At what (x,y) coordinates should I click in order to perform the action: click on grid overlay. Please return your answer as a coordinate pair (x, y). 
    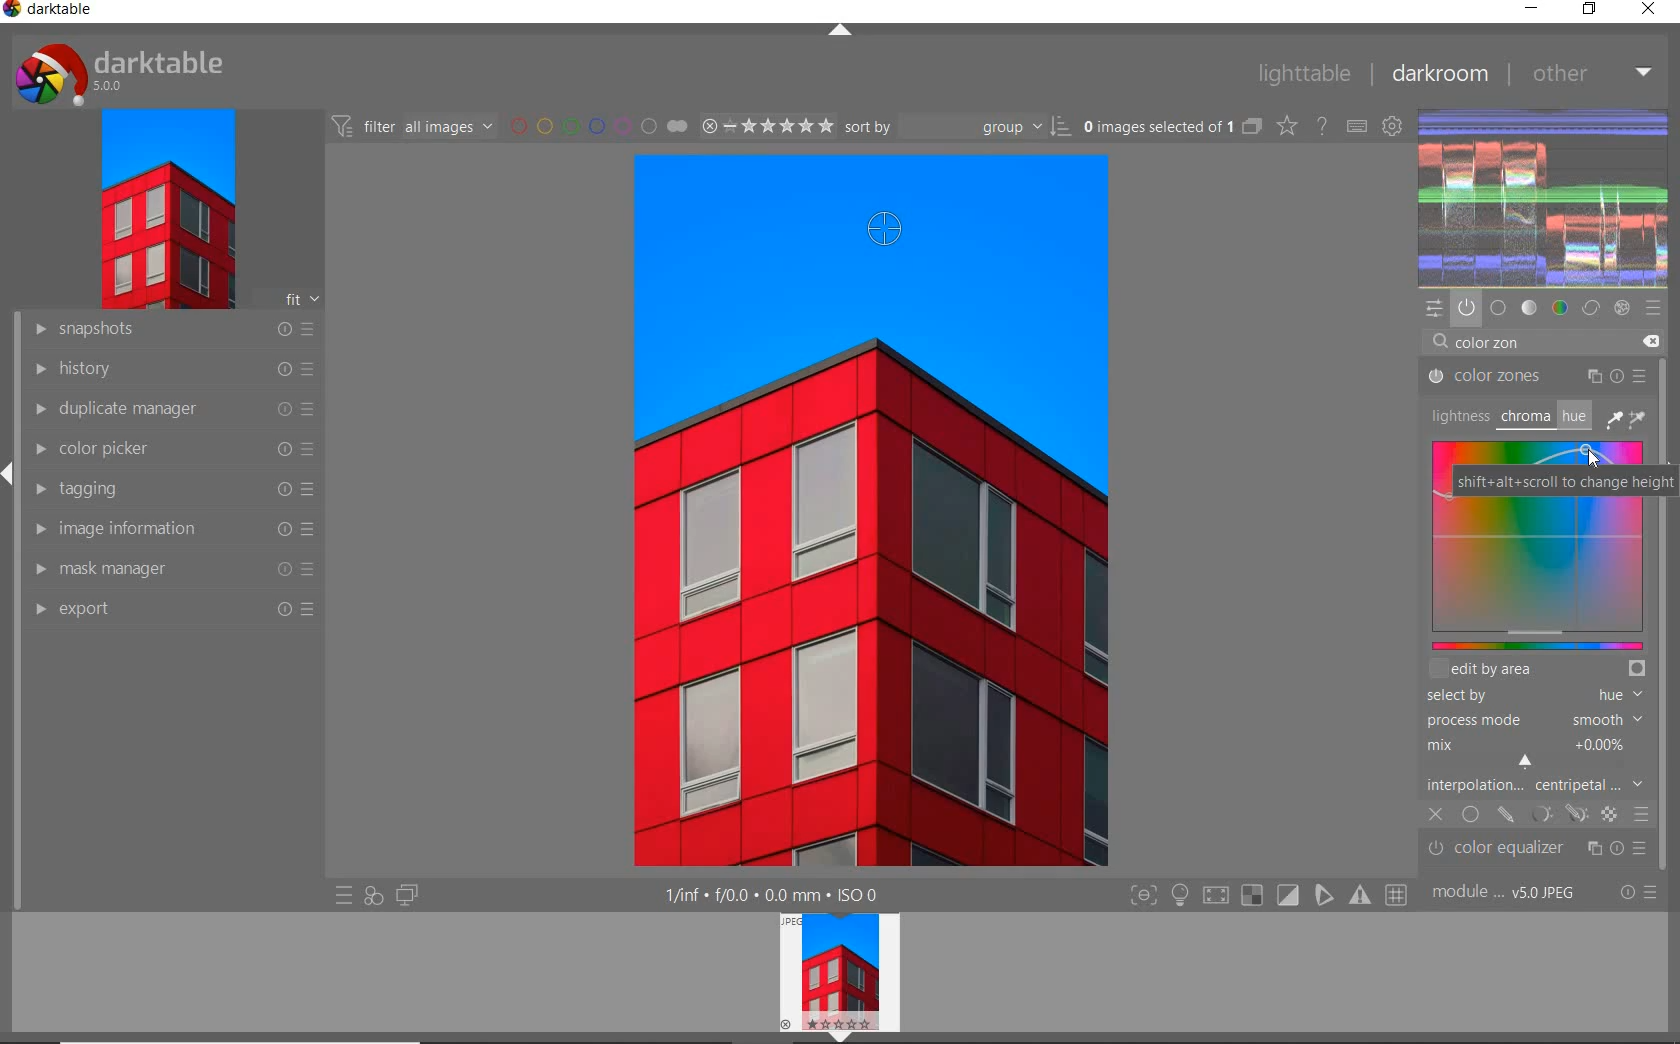
    Looking at the image, I should click on (1397, 893).